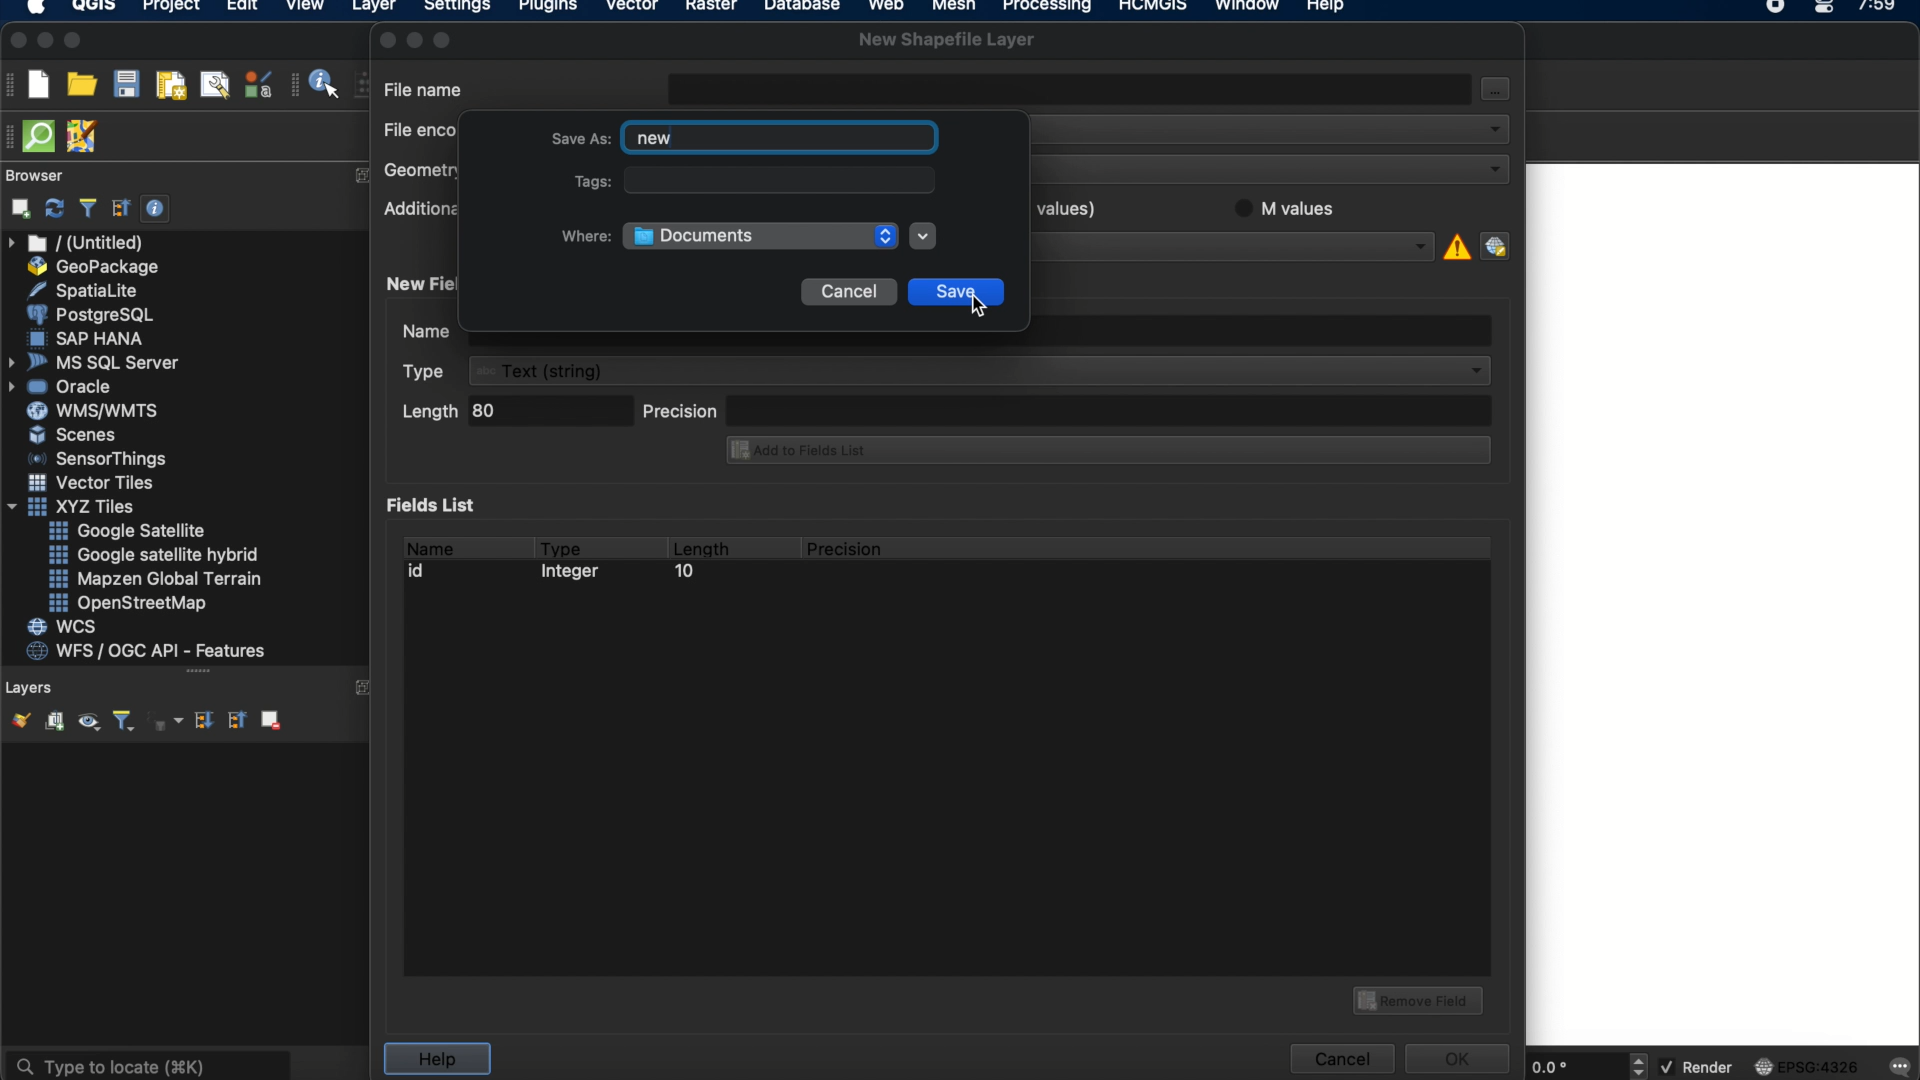 Image resolution: width=1920 pixels, height=1080 pixels. Describe the element at coordinates (242, 8) in the screenshot. I see `edit` at that location.